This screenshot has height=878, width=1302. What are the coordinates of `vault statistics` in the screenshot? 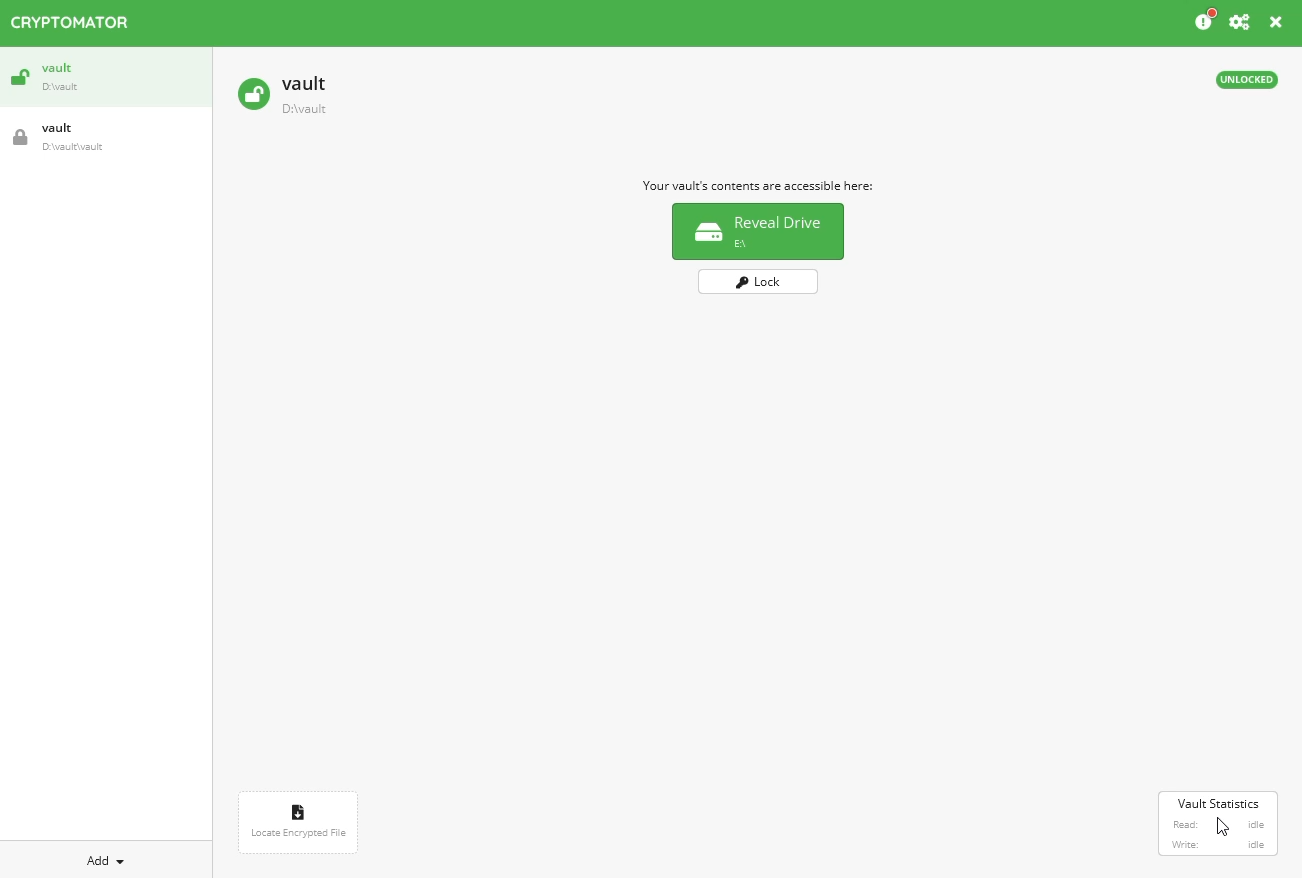 It's located at (1218, 803).